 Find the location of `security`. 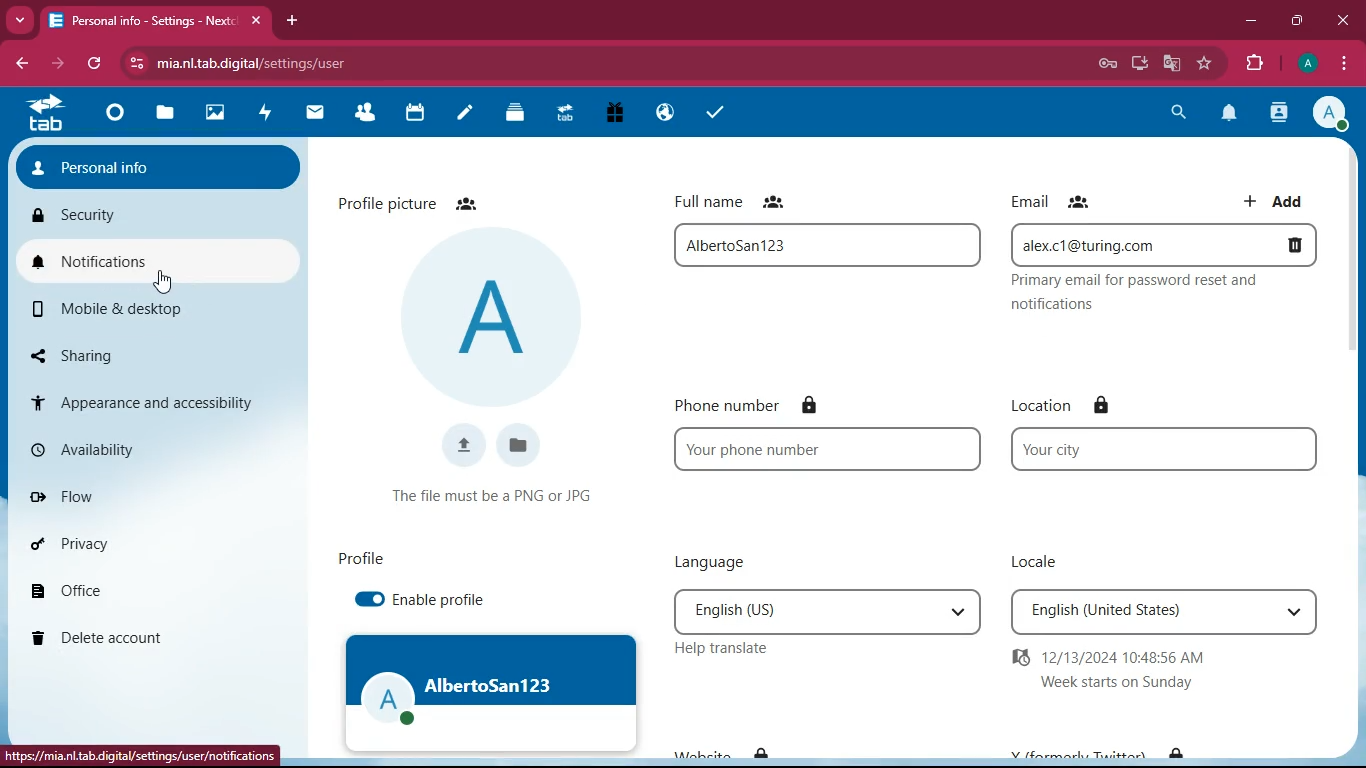

security is located at coordinates (158, 213).